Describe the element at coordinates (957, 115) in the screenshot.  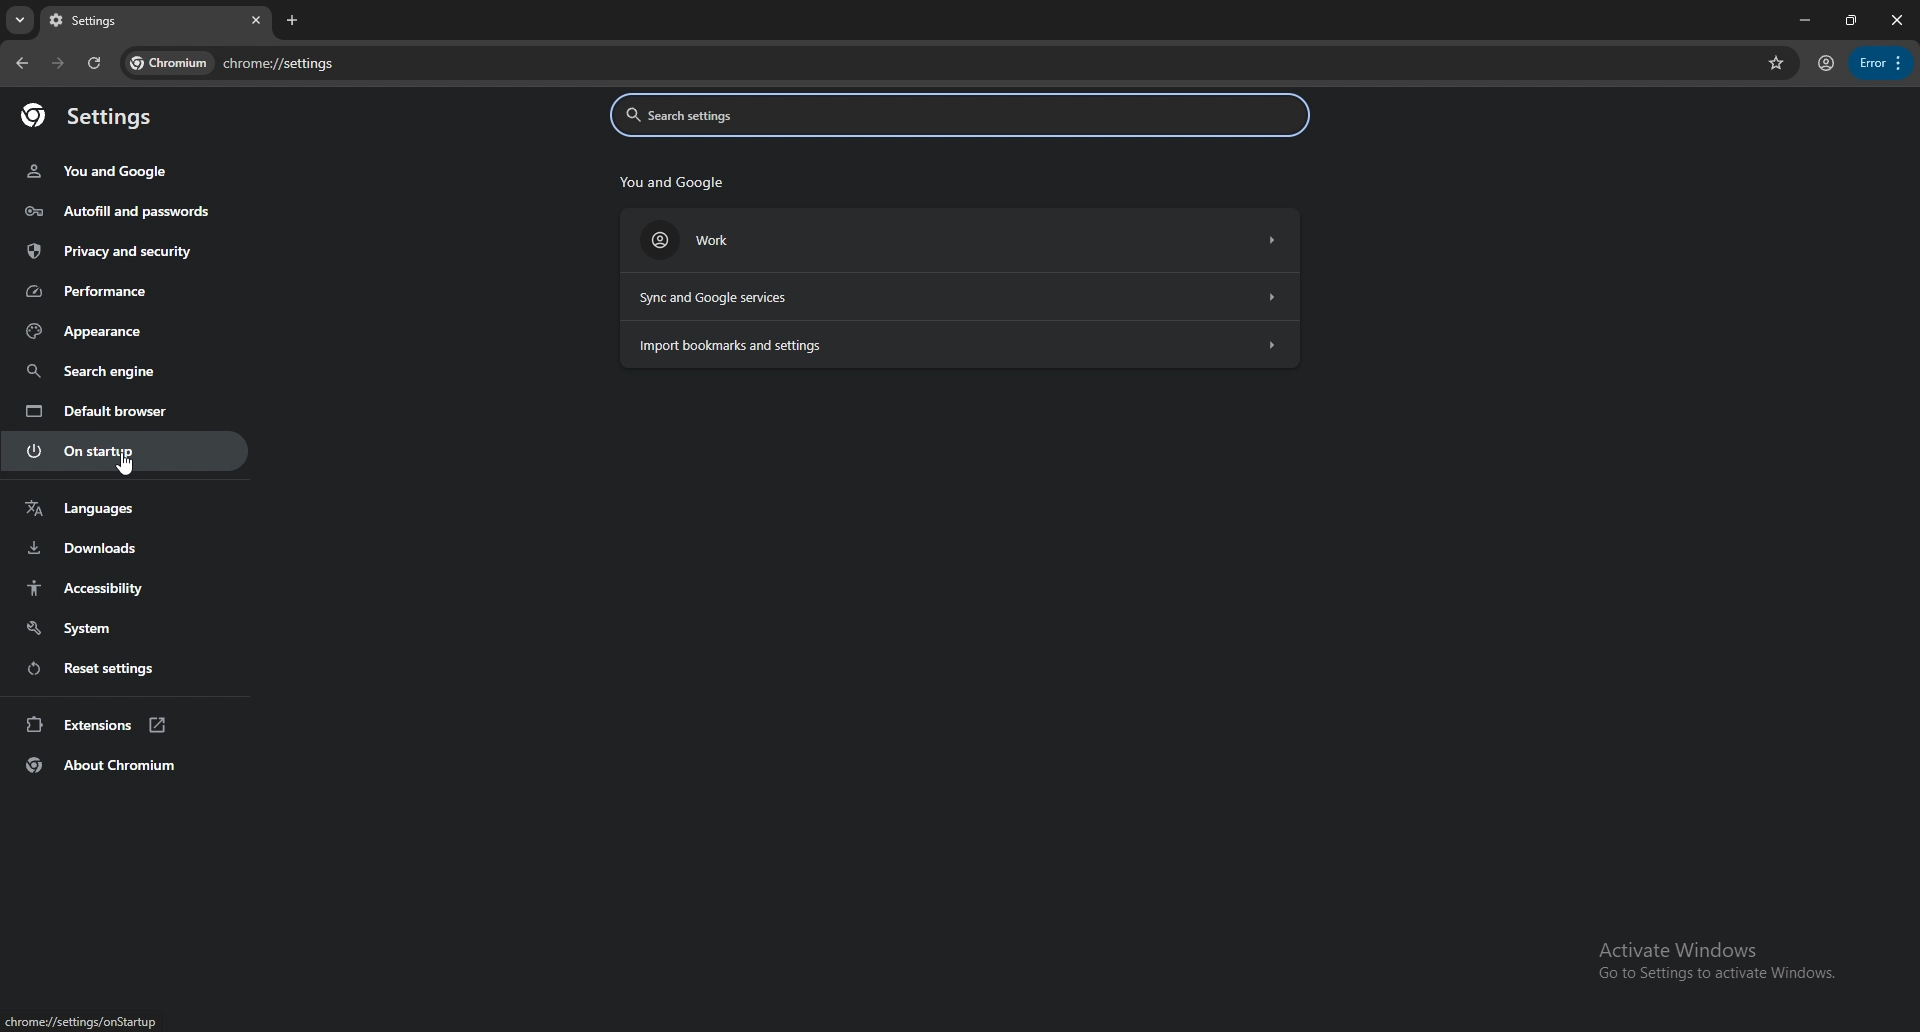
I see `search settings` at that location.